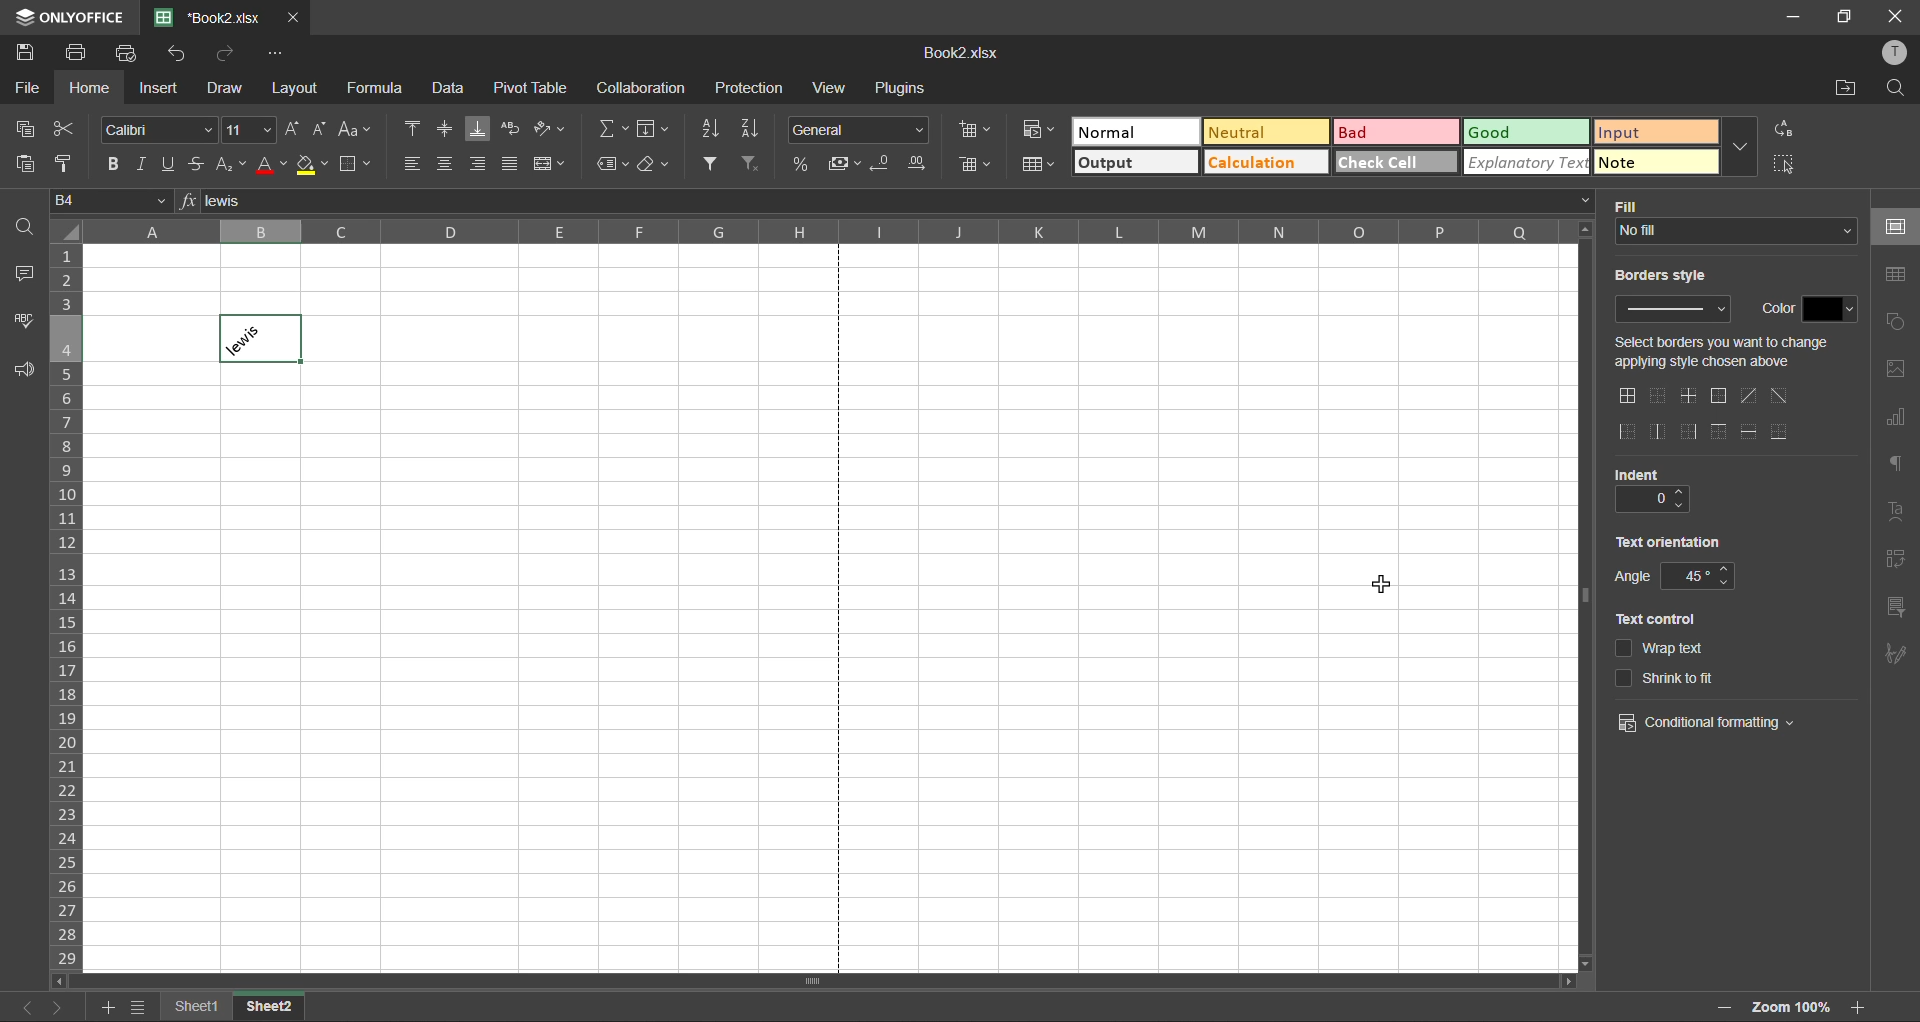 The width and height of the screenshot is (1920, 1022). What do you see at coordinates (322, 132) in the screenshot?
I see `decrement size` at bounding box center [322, 132].